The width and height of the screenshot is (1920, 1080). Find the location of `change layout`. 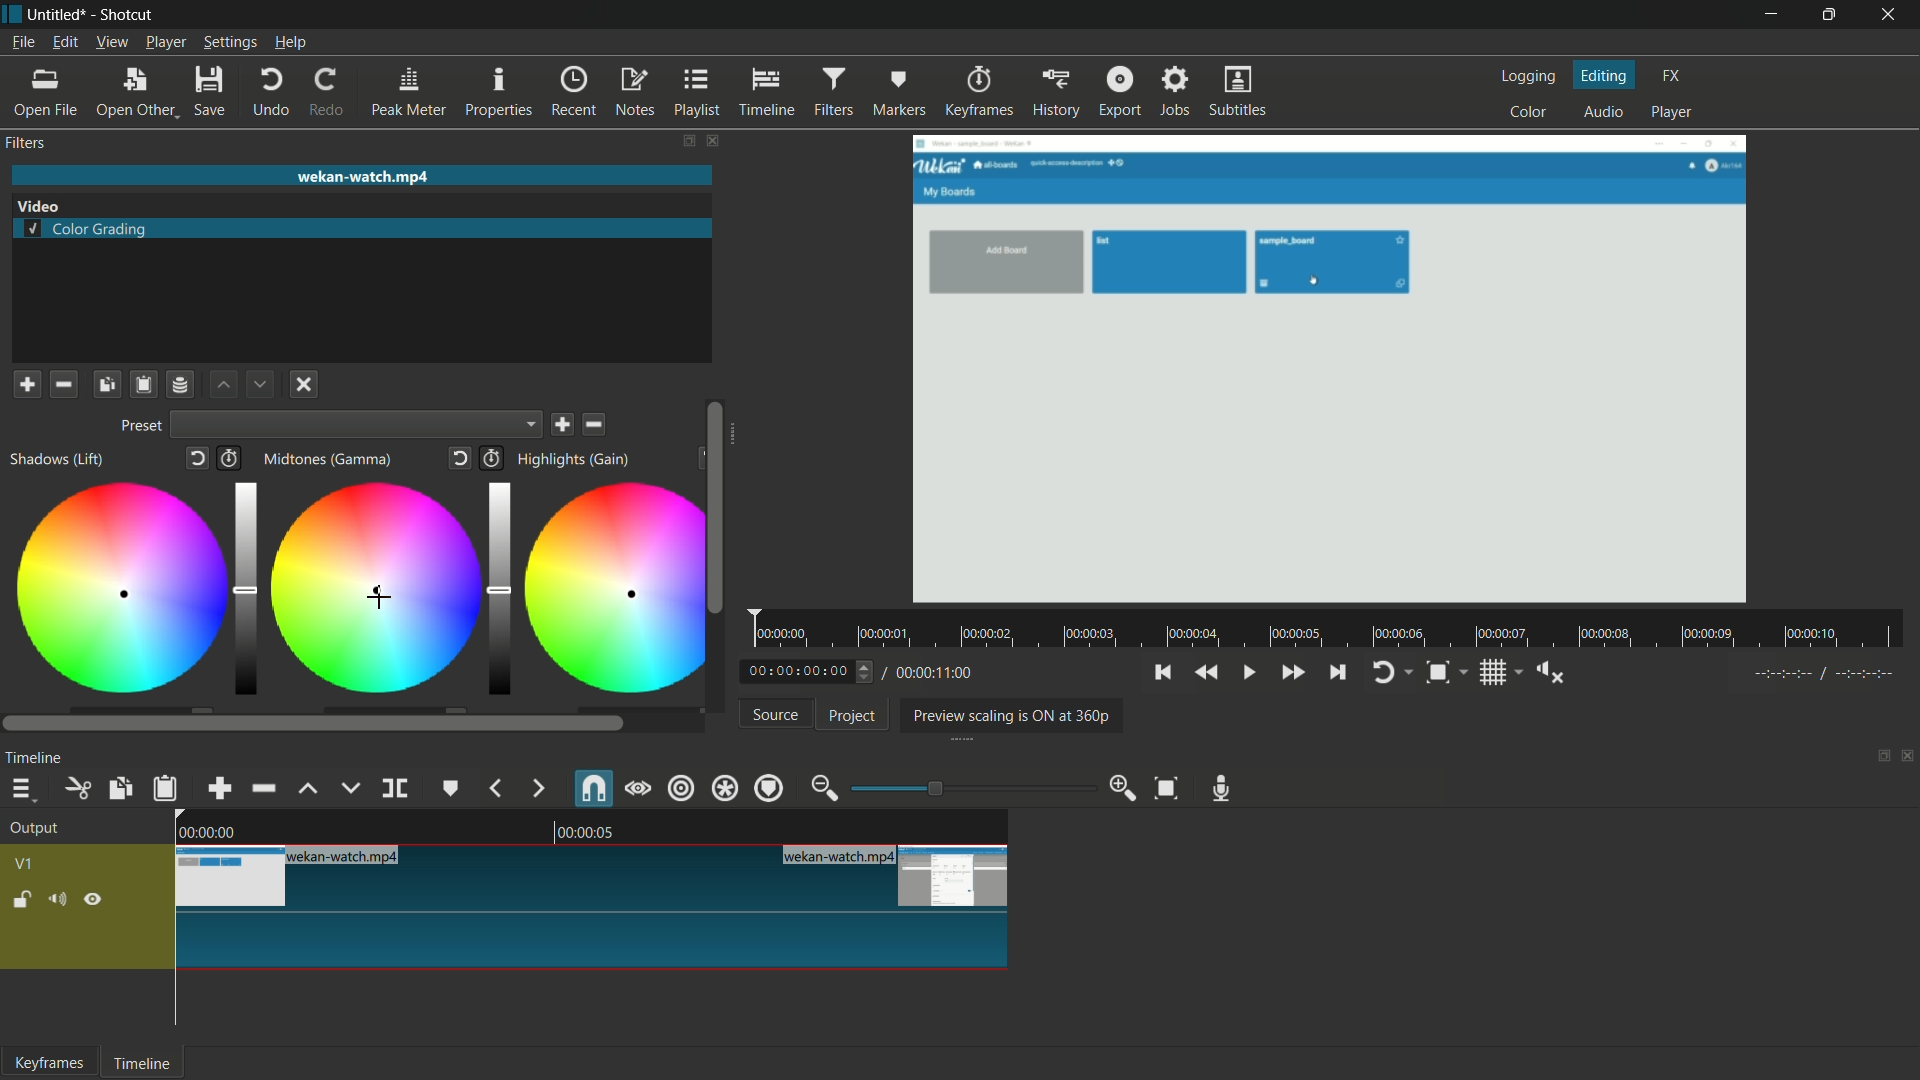

change layout is located at coordinates (688, 141).